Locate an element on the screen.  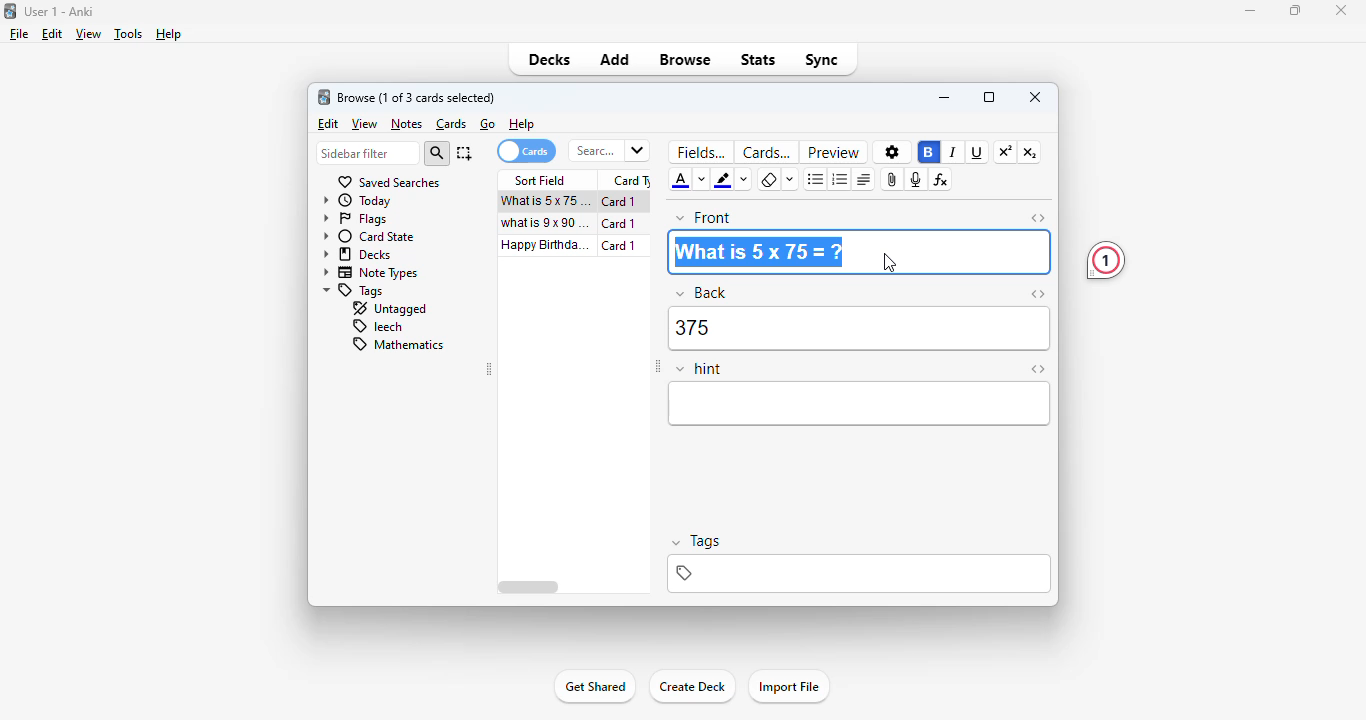
italic is located at coordinates (954, 152).